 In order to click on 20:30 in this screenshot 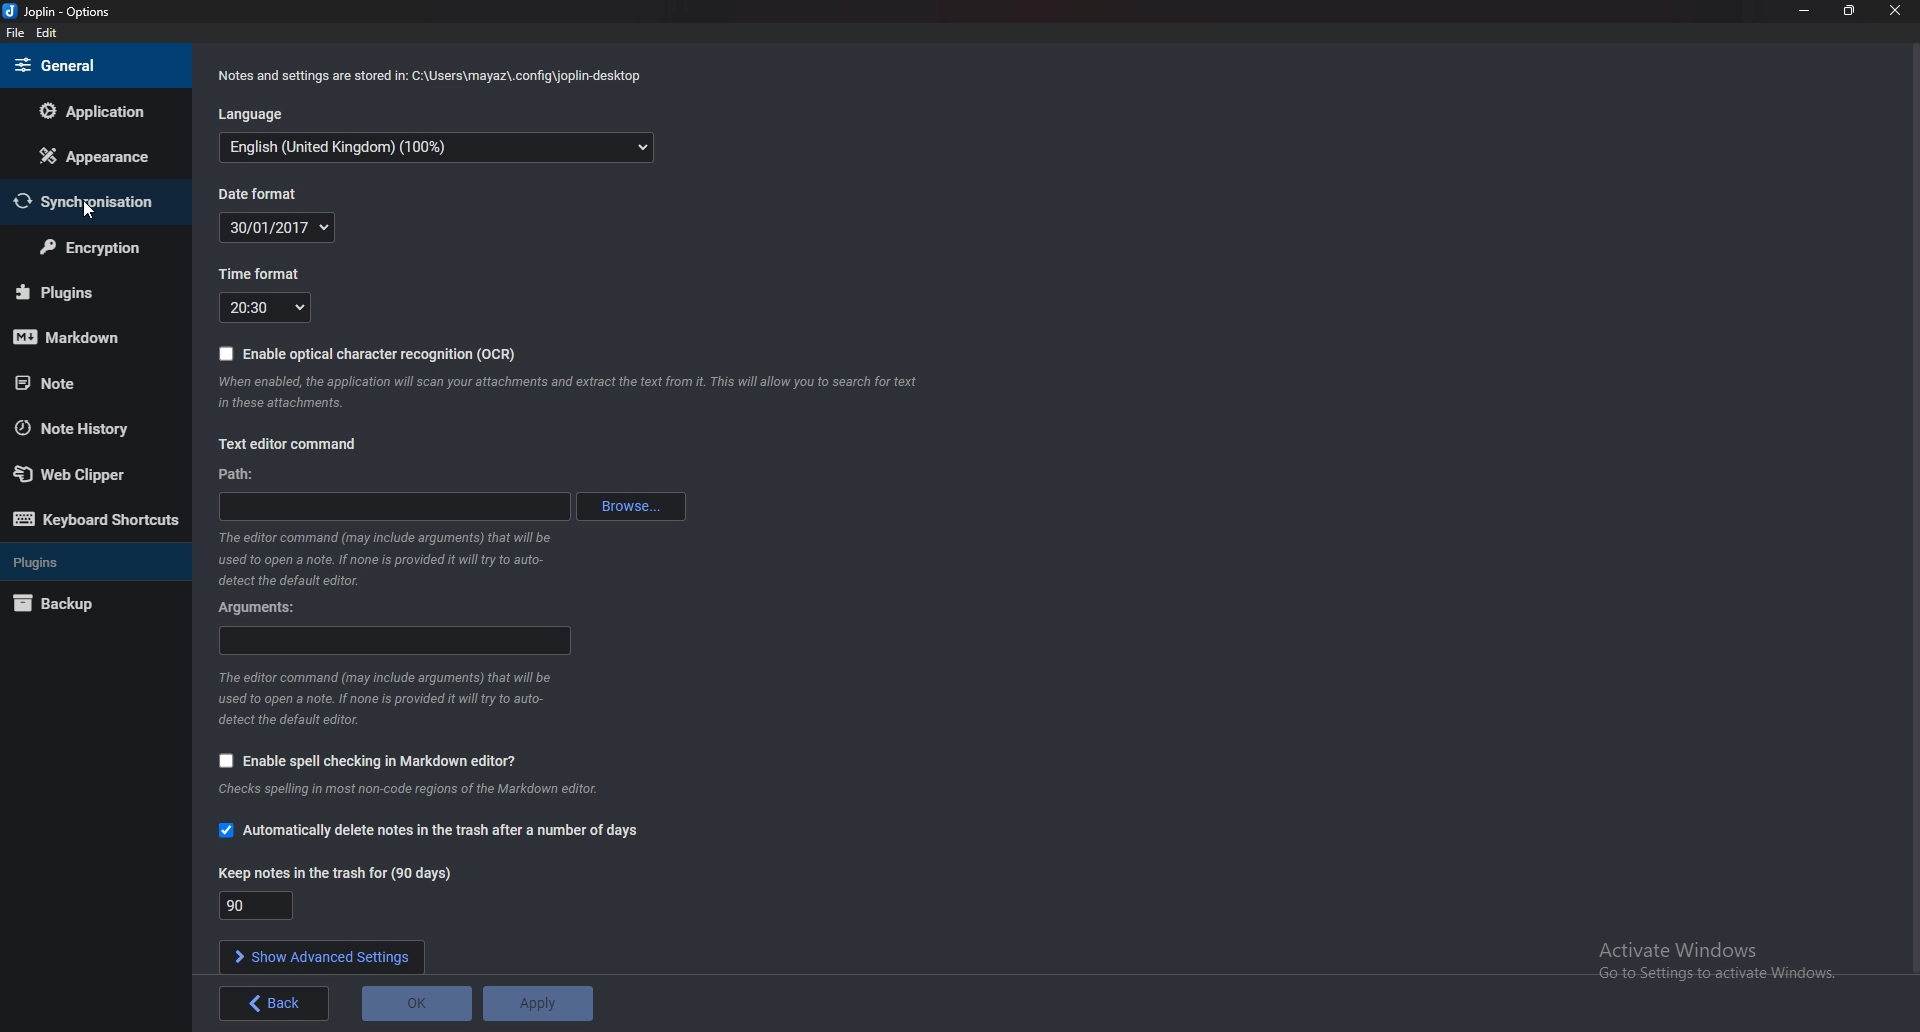, I will do `click(265, 307)`.